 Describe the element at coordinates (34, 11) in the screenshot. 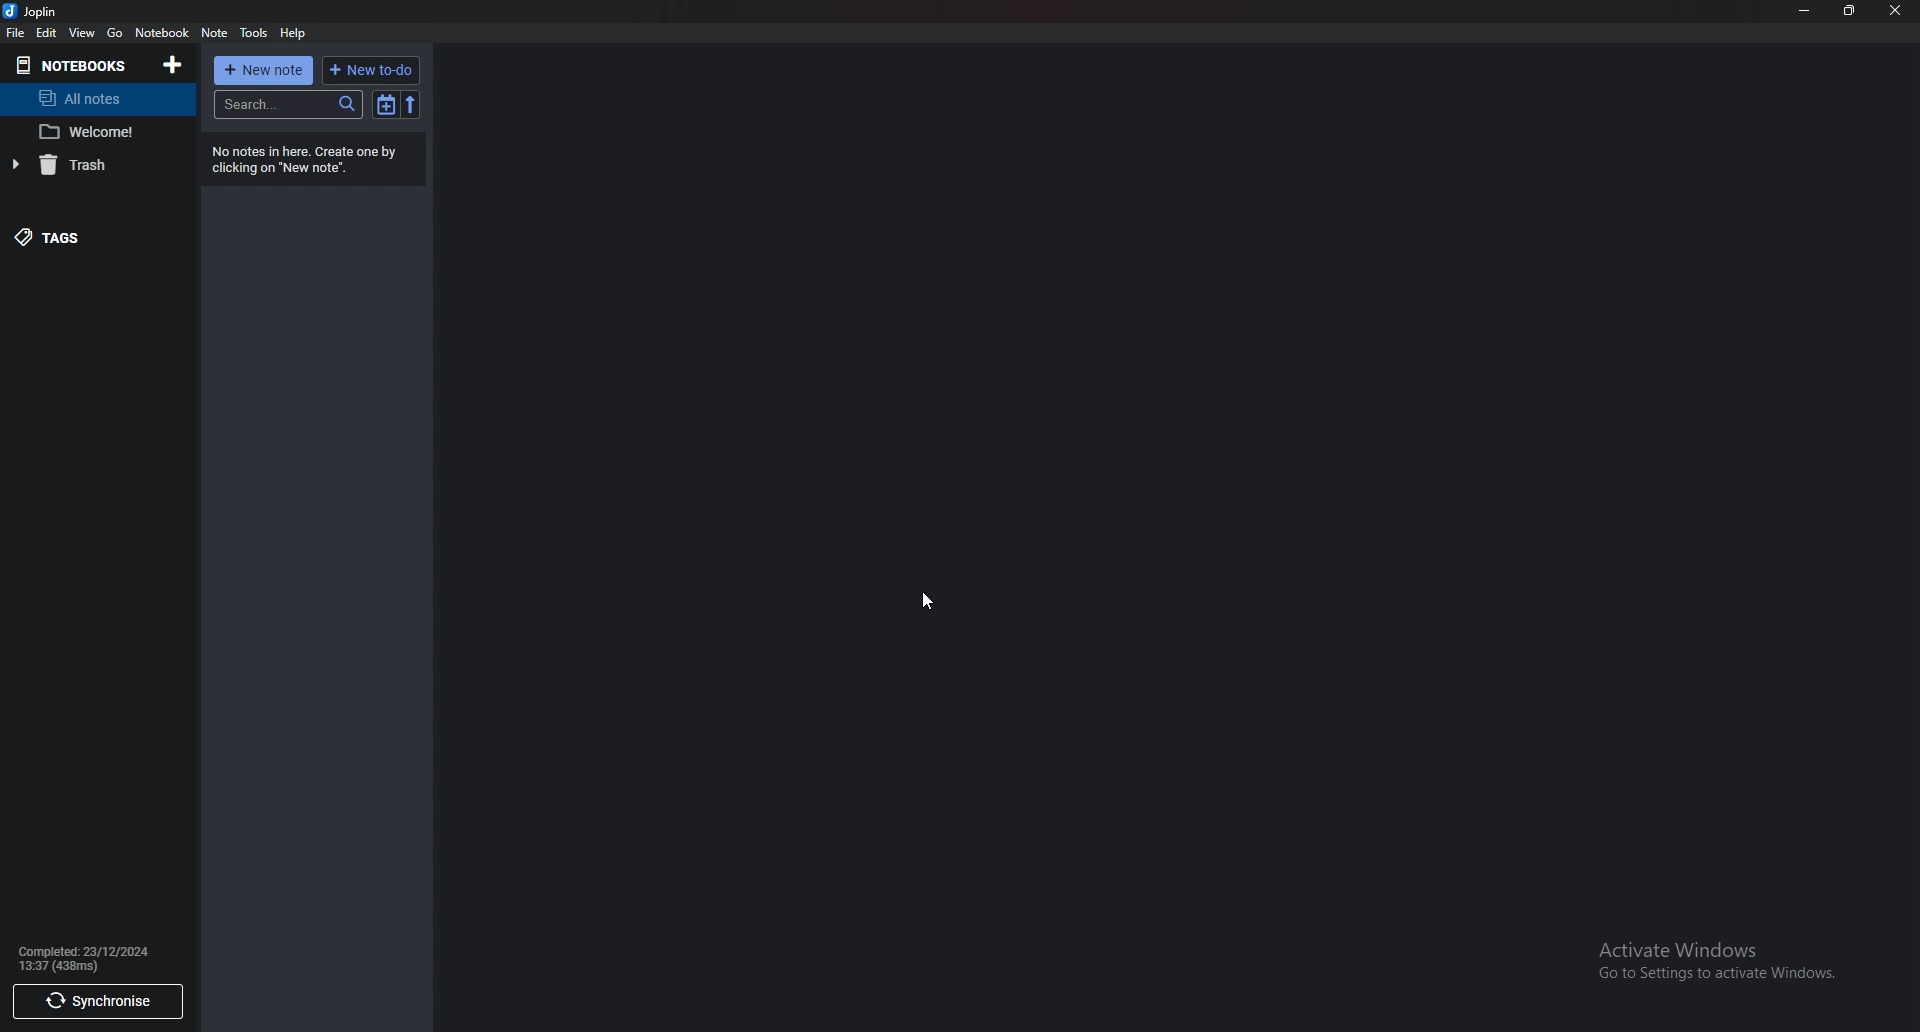

I see `joplin` at that location.